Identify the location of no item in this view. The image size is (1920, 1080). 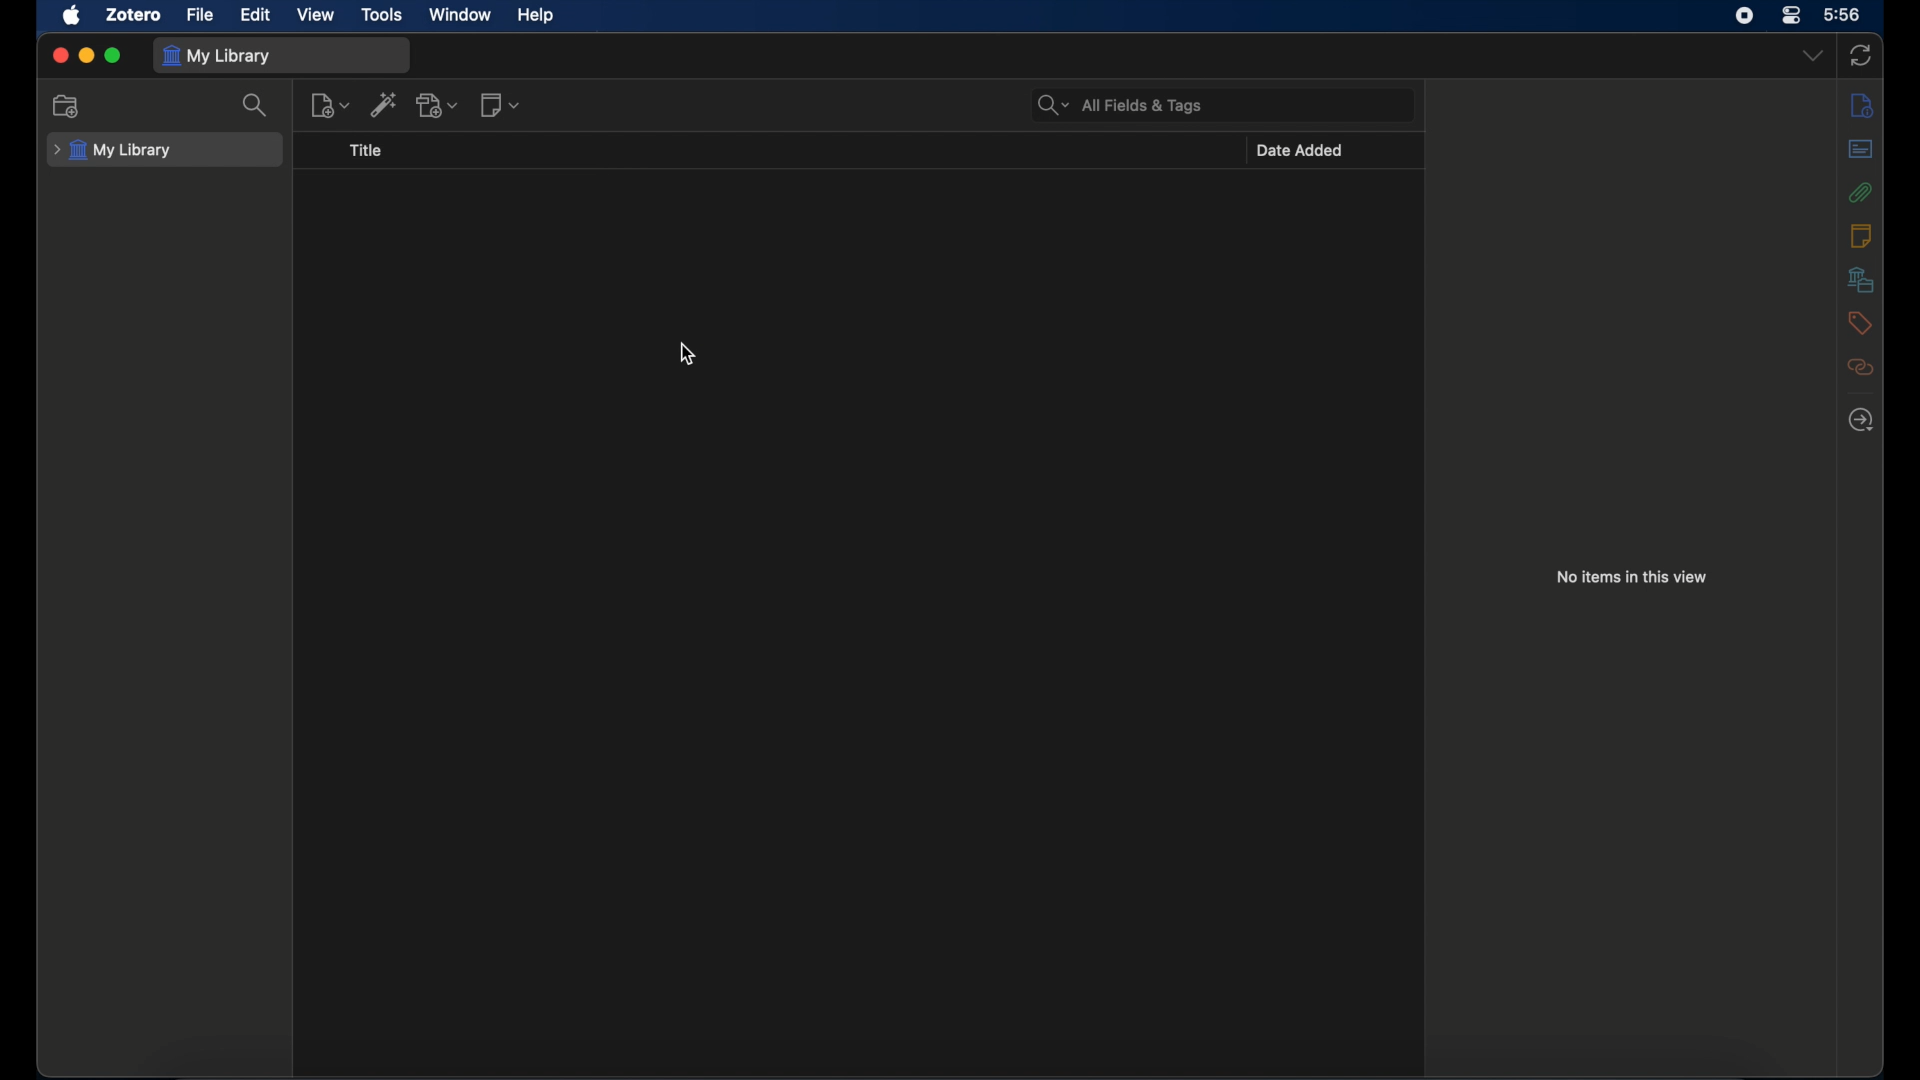
(1631, 576).